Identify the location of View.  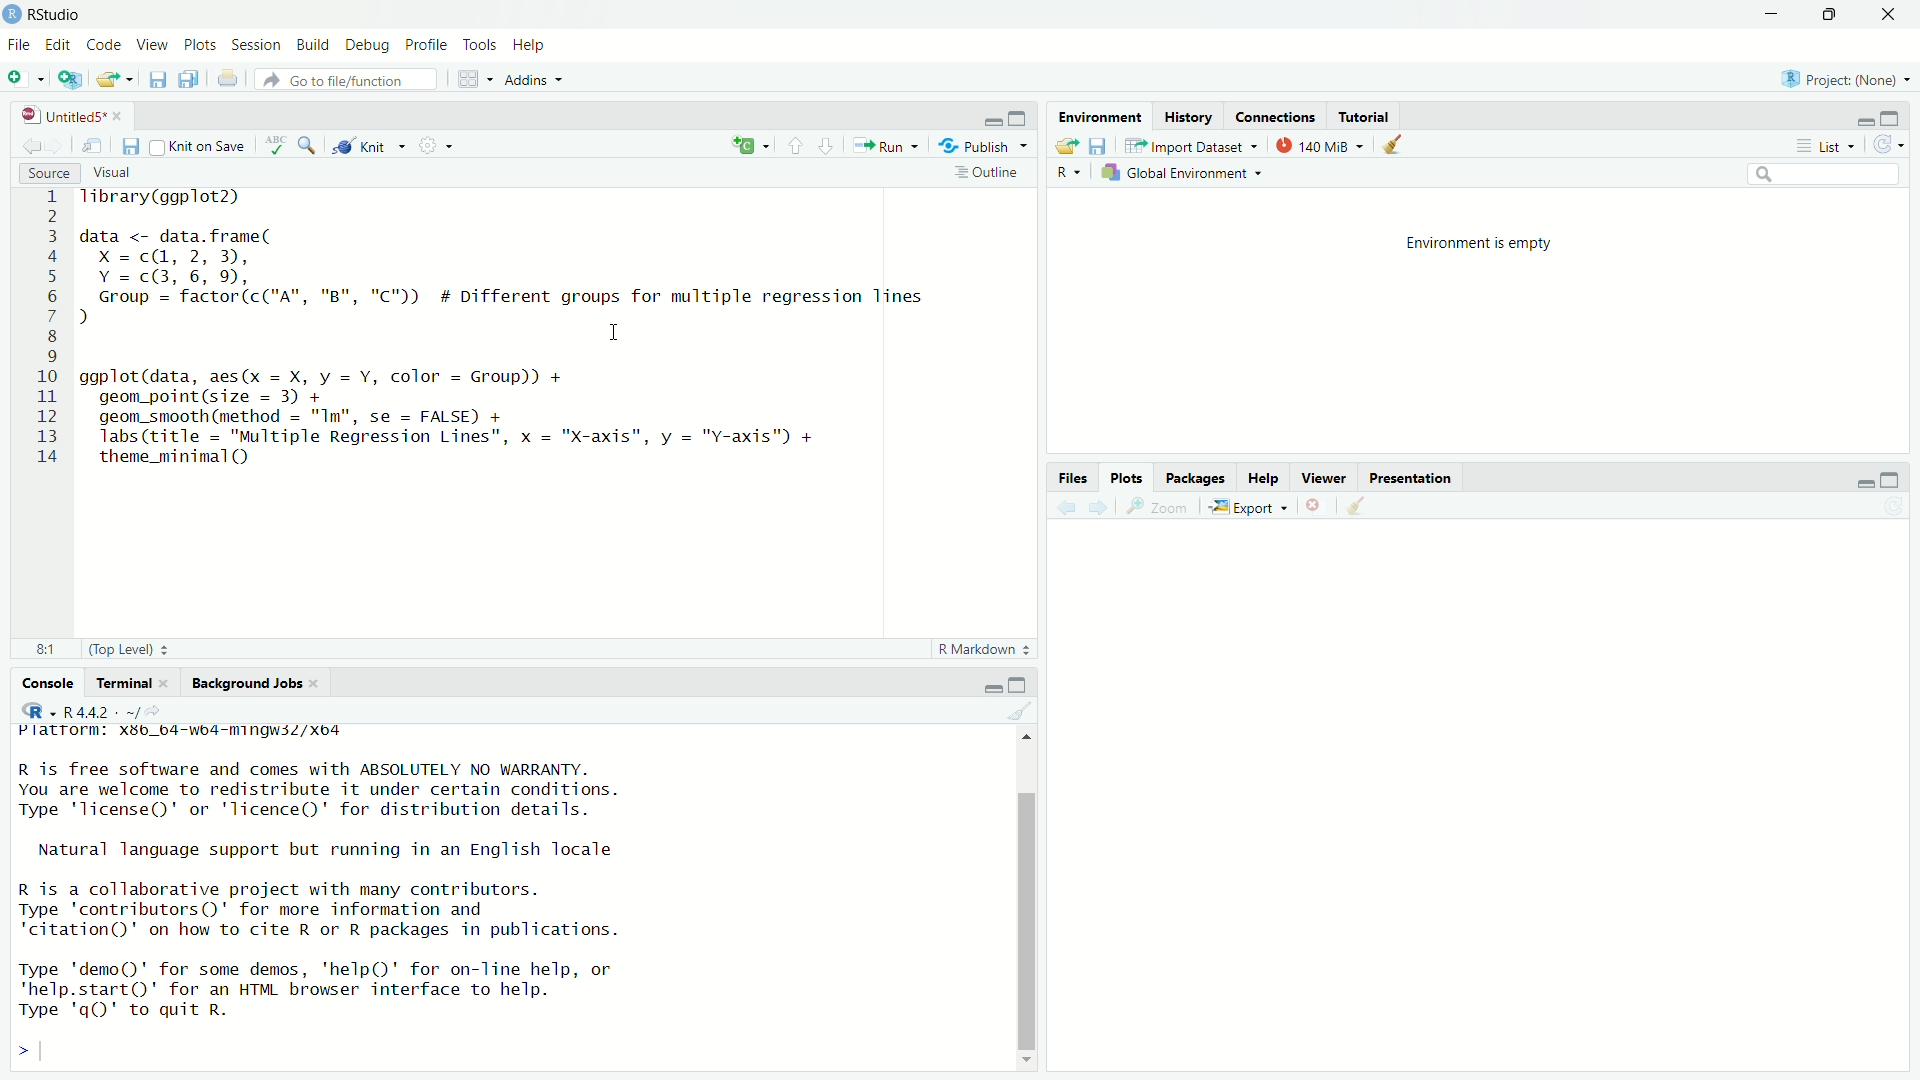
(152, 46).